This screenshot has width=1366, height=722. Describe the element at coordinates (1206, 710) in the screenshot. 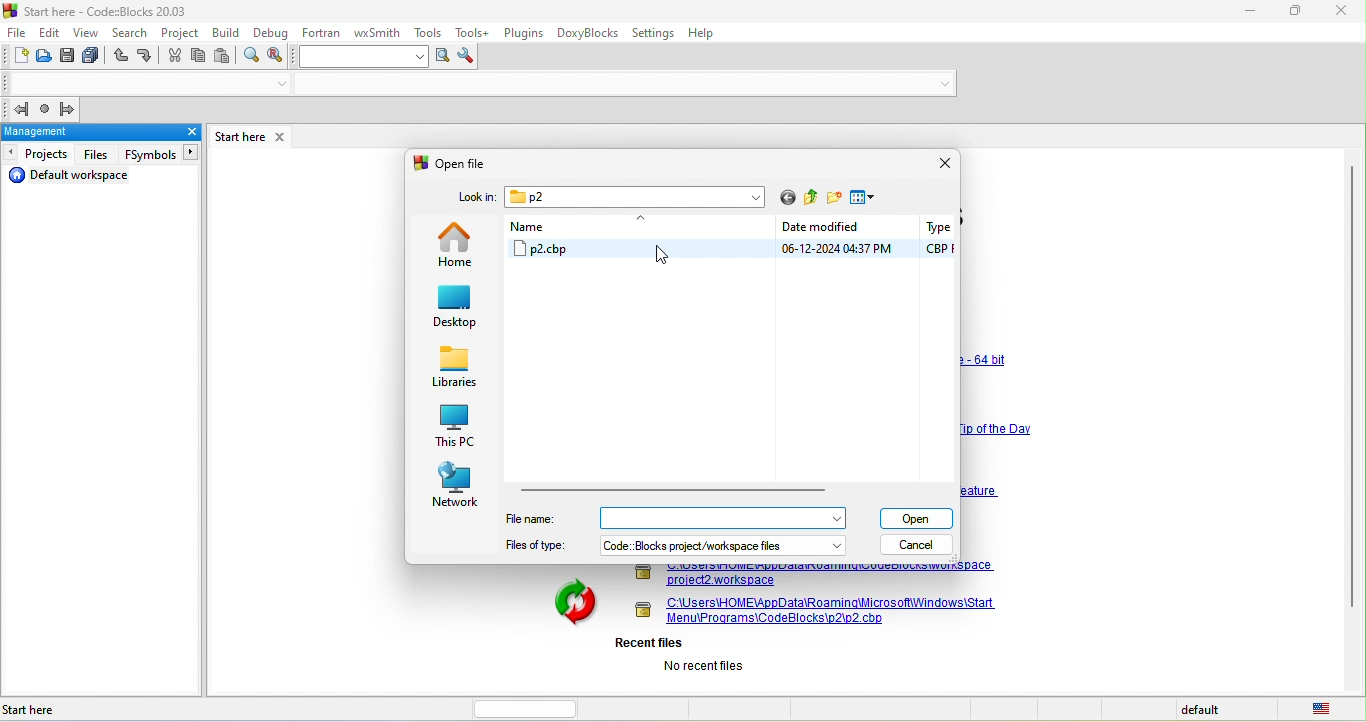

I see `default` at that location.